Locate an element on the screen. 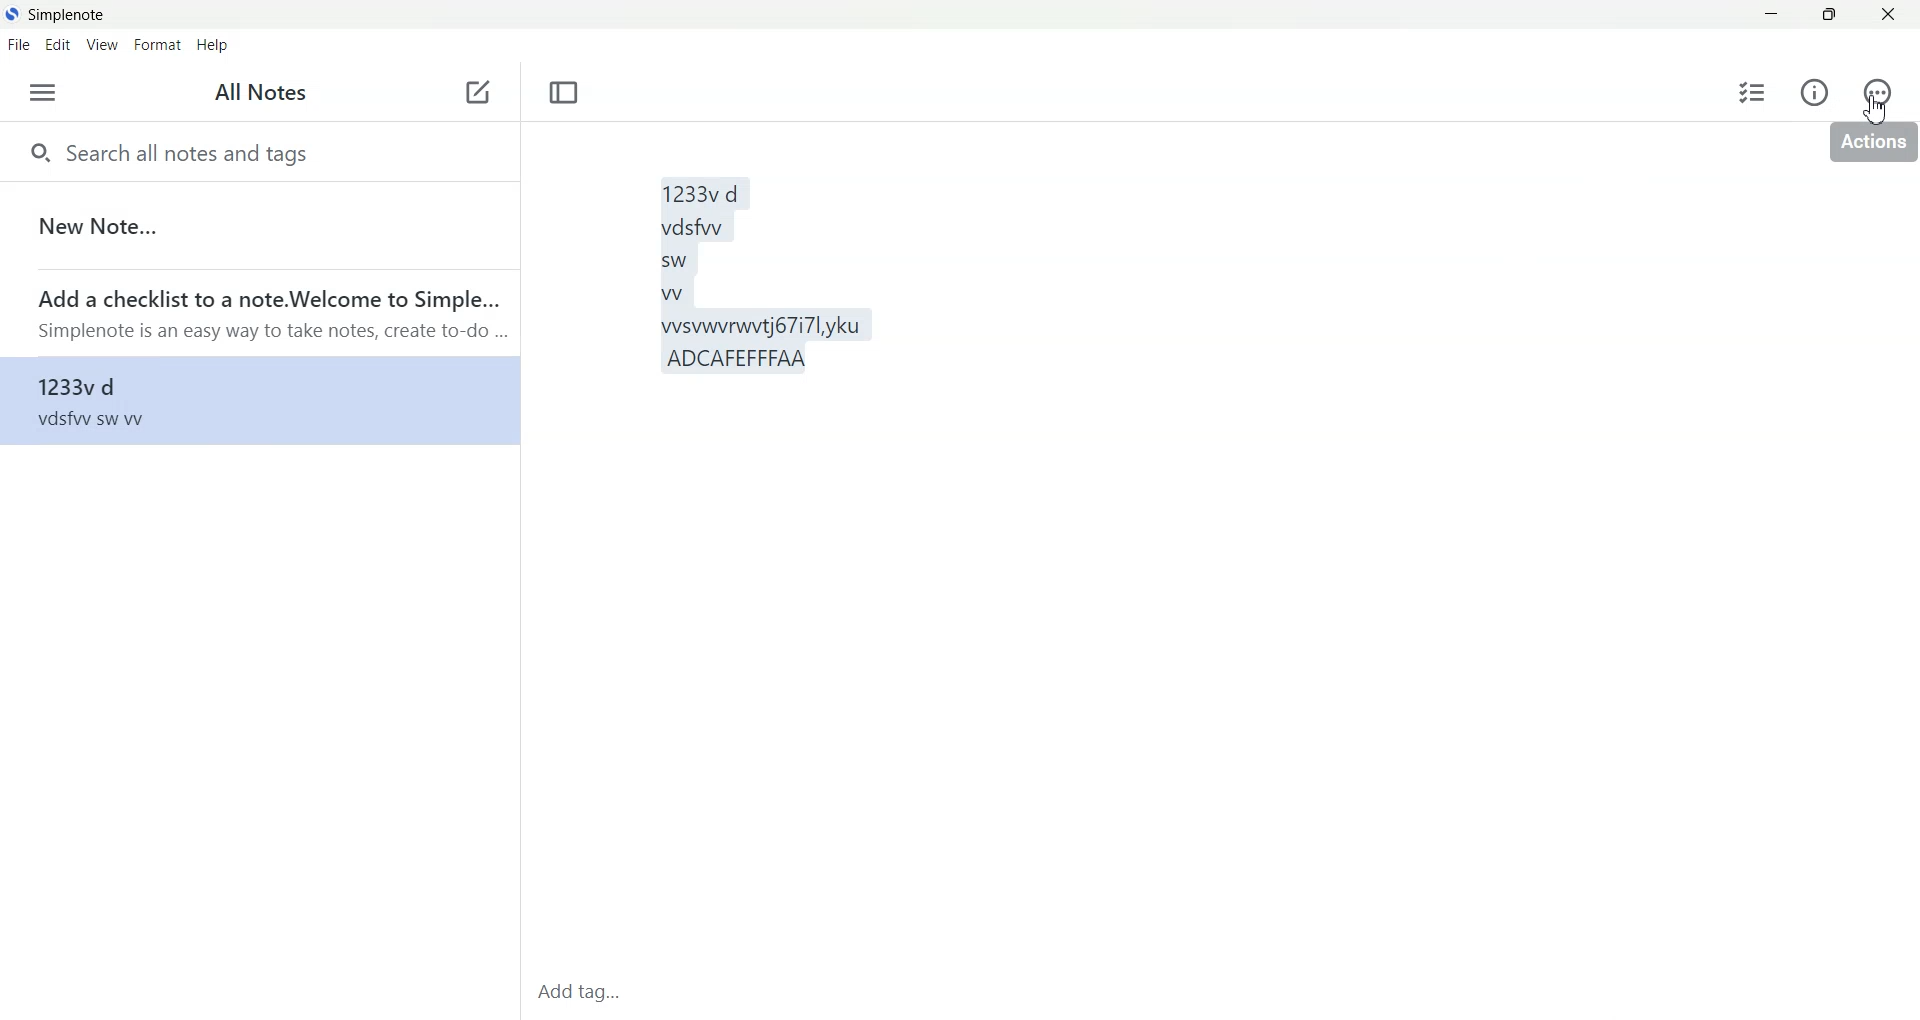  Edit is located at coordinates (58, 45).